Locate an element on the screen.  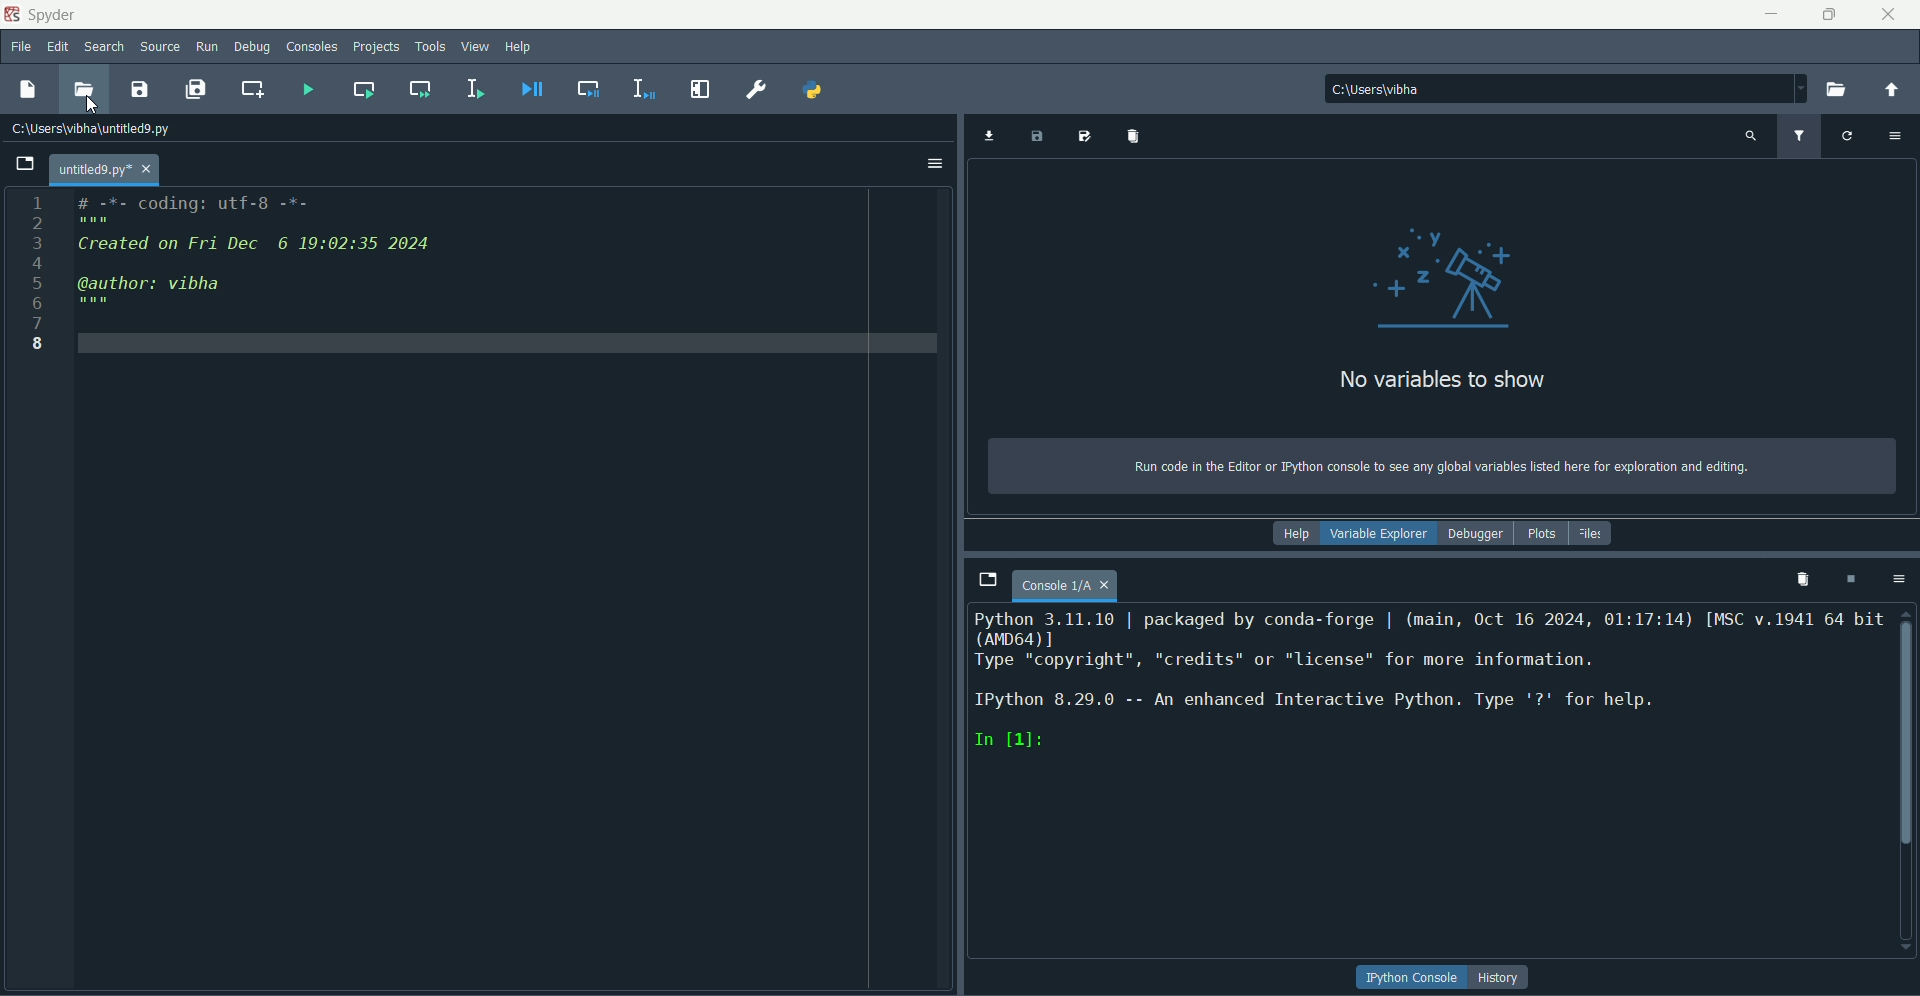
pythonpath manager is located at coordinates (815, 91).